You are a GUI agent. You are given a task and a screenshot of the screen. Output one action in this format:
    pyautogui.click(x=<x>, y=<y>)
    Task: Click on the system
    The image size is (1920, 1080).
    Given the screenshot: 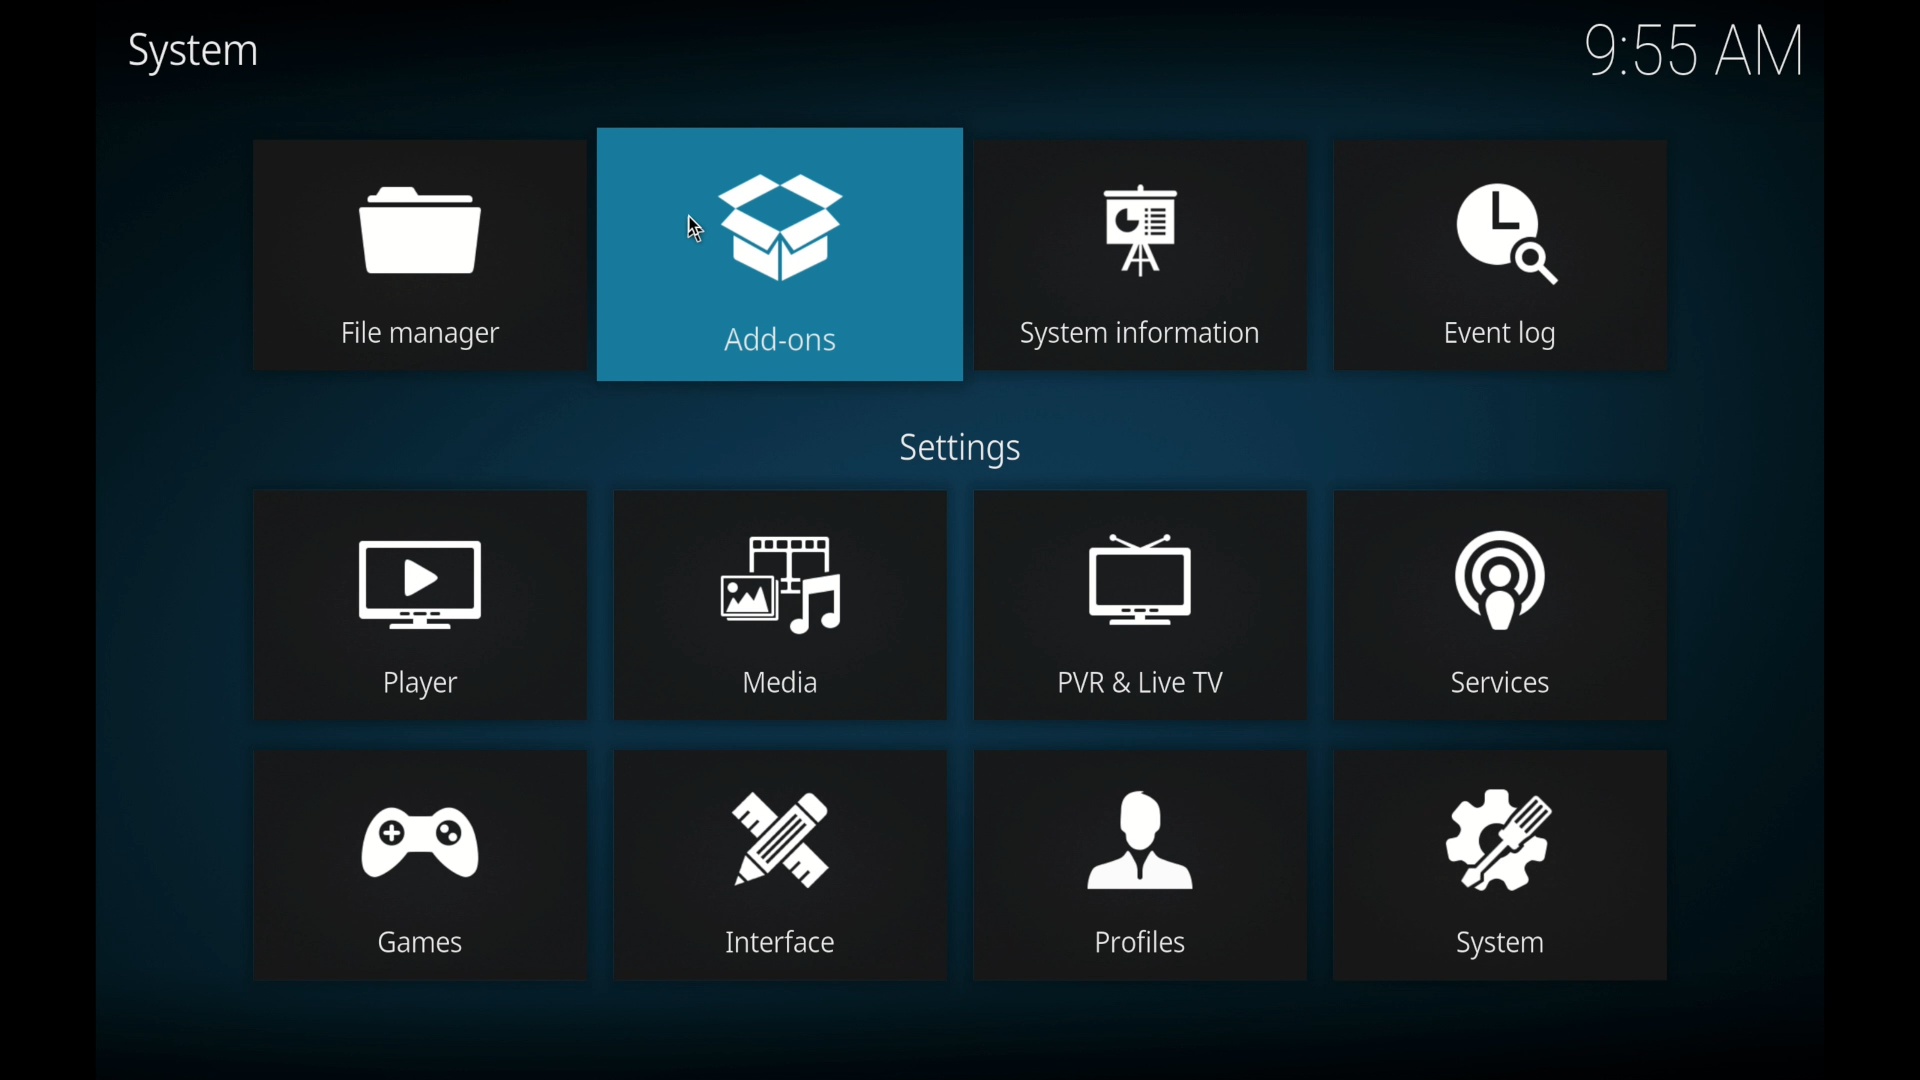 What is the action you would take?
    pyautogui.click(x=192, y=53)
    